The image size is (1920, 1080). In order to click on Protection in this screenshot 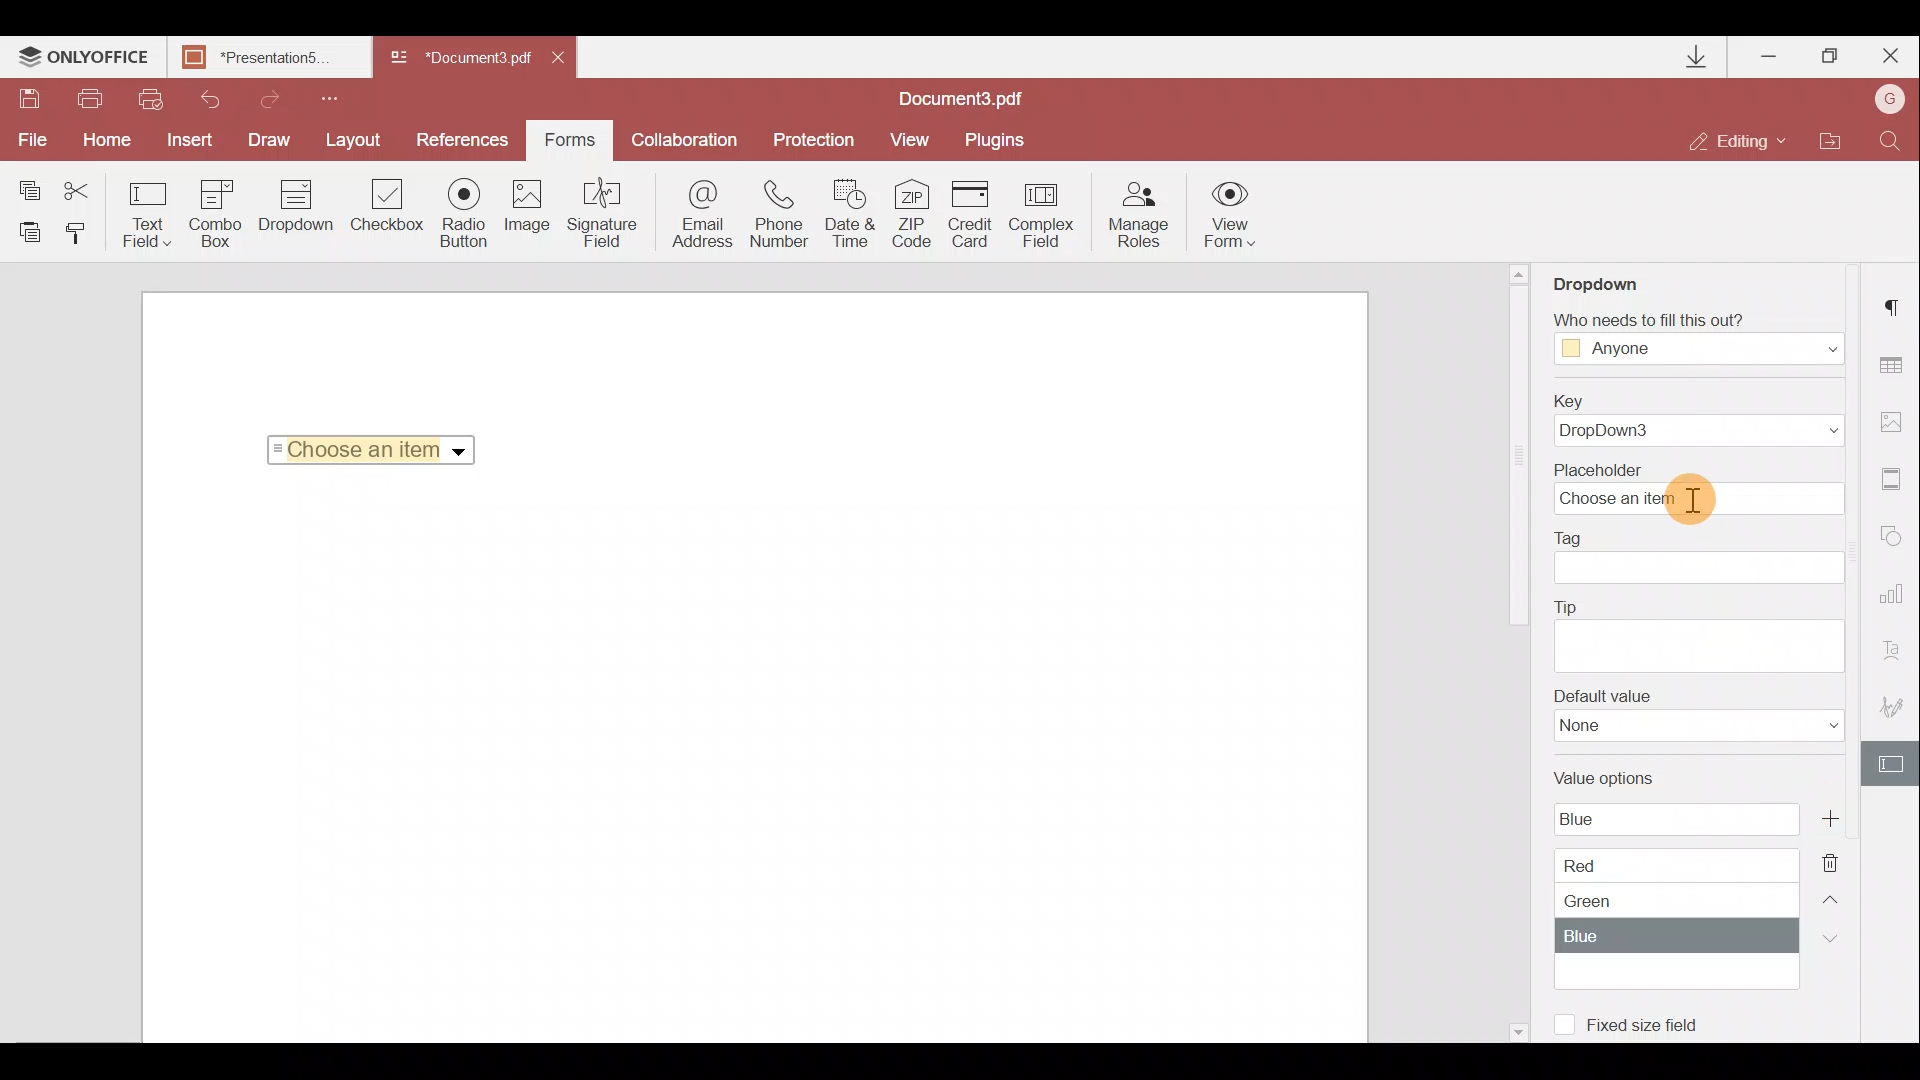, I will do `click(809, 142)`.